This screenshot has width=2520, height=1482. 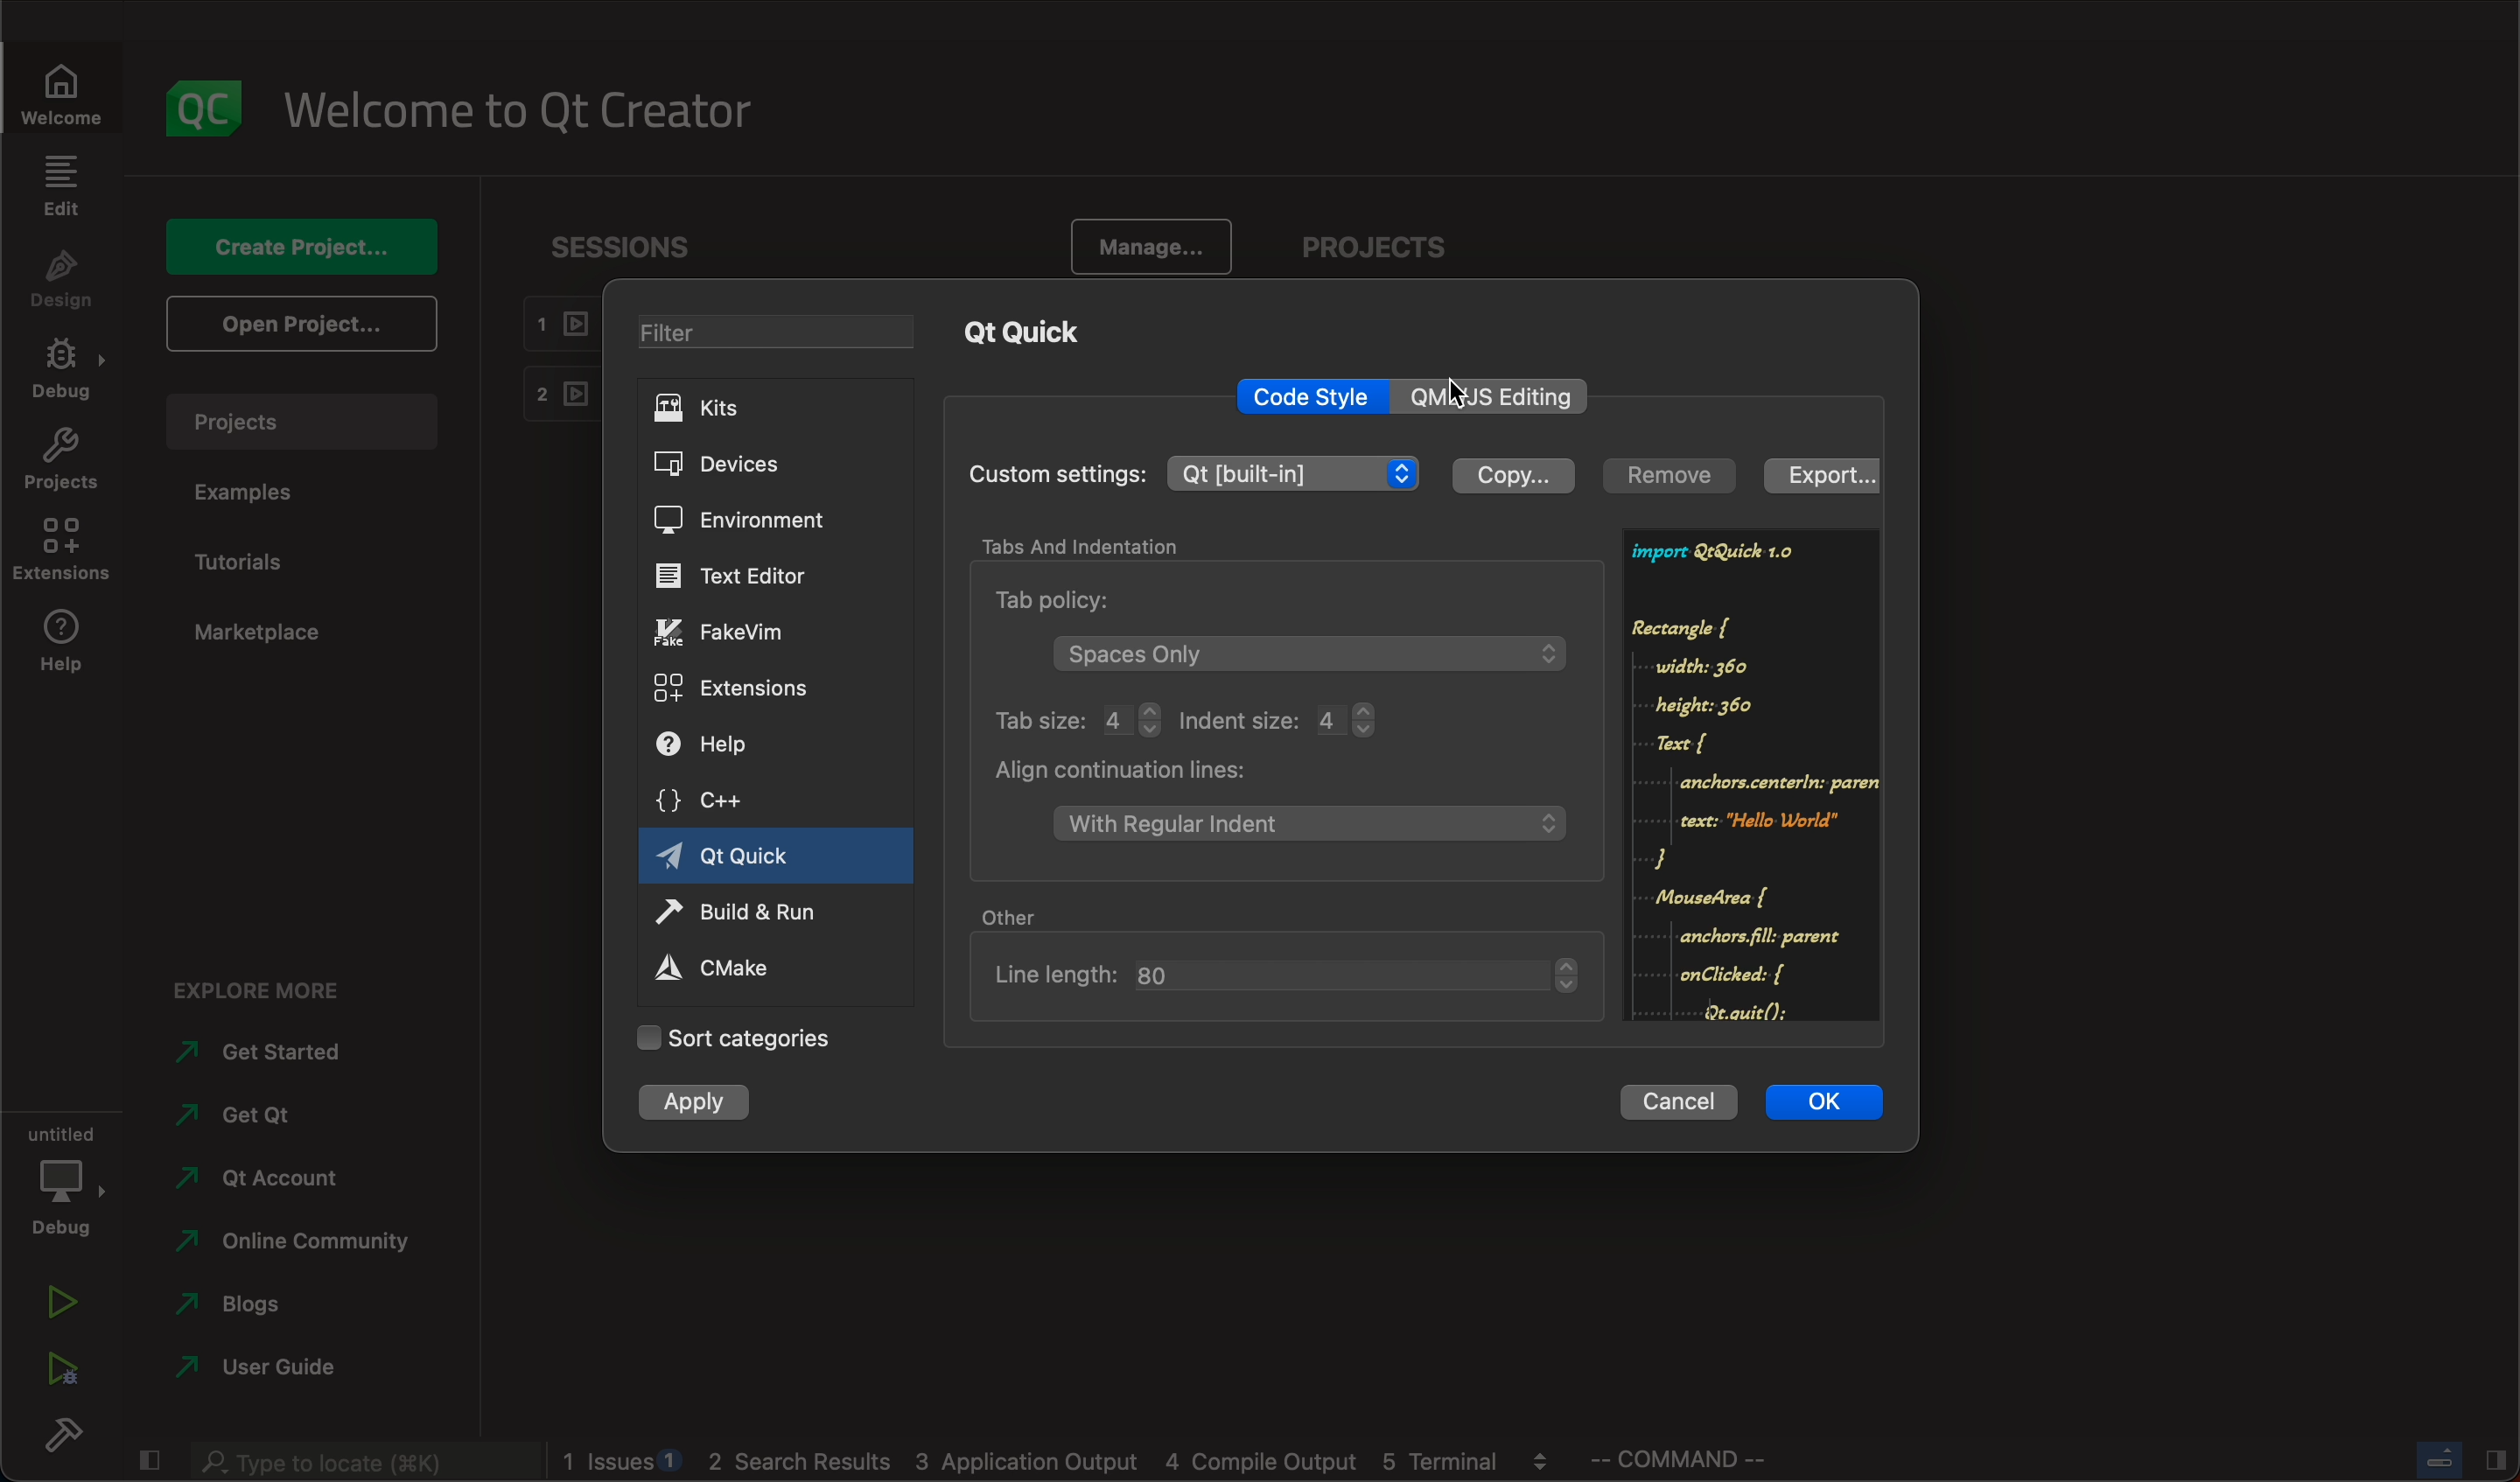 I want to click on projects, so click(x=61, y=461).